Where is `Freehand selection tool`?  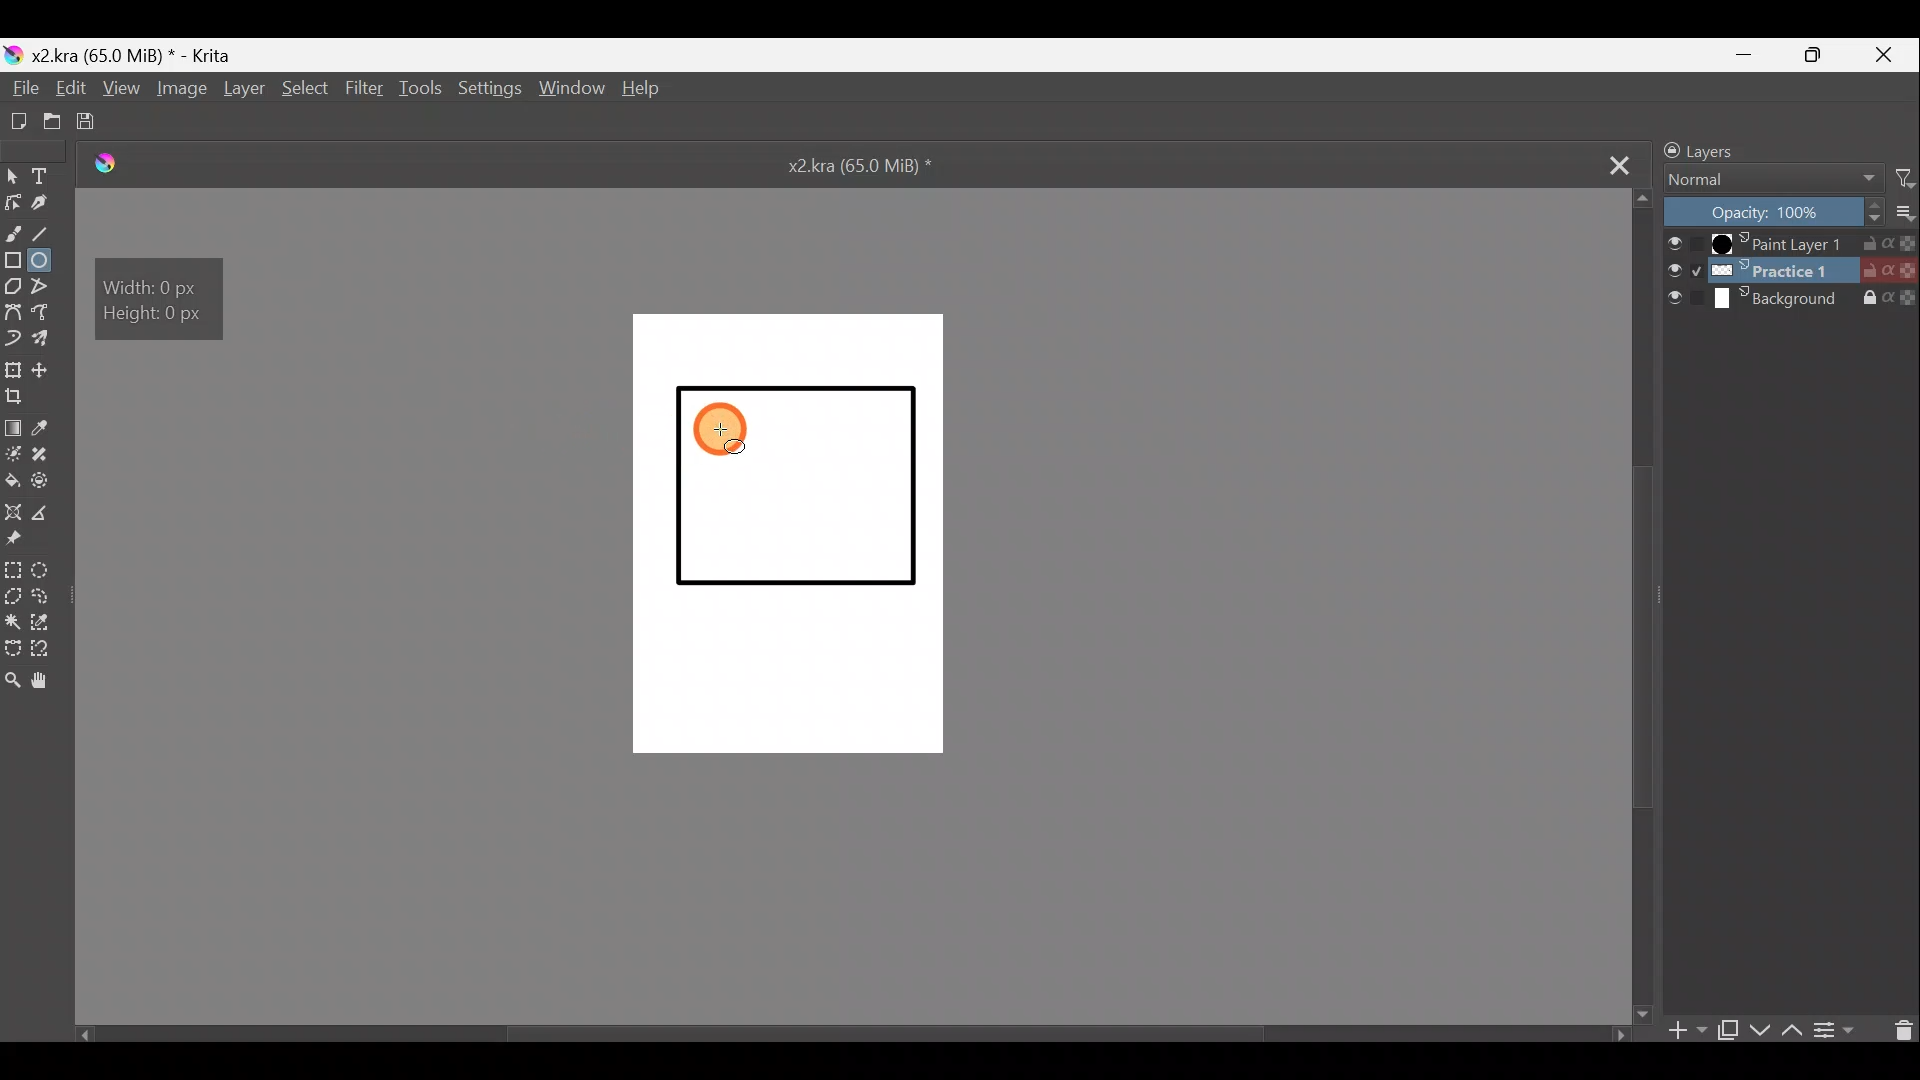 Freehand selection tool is located at coordinates (43, 596).